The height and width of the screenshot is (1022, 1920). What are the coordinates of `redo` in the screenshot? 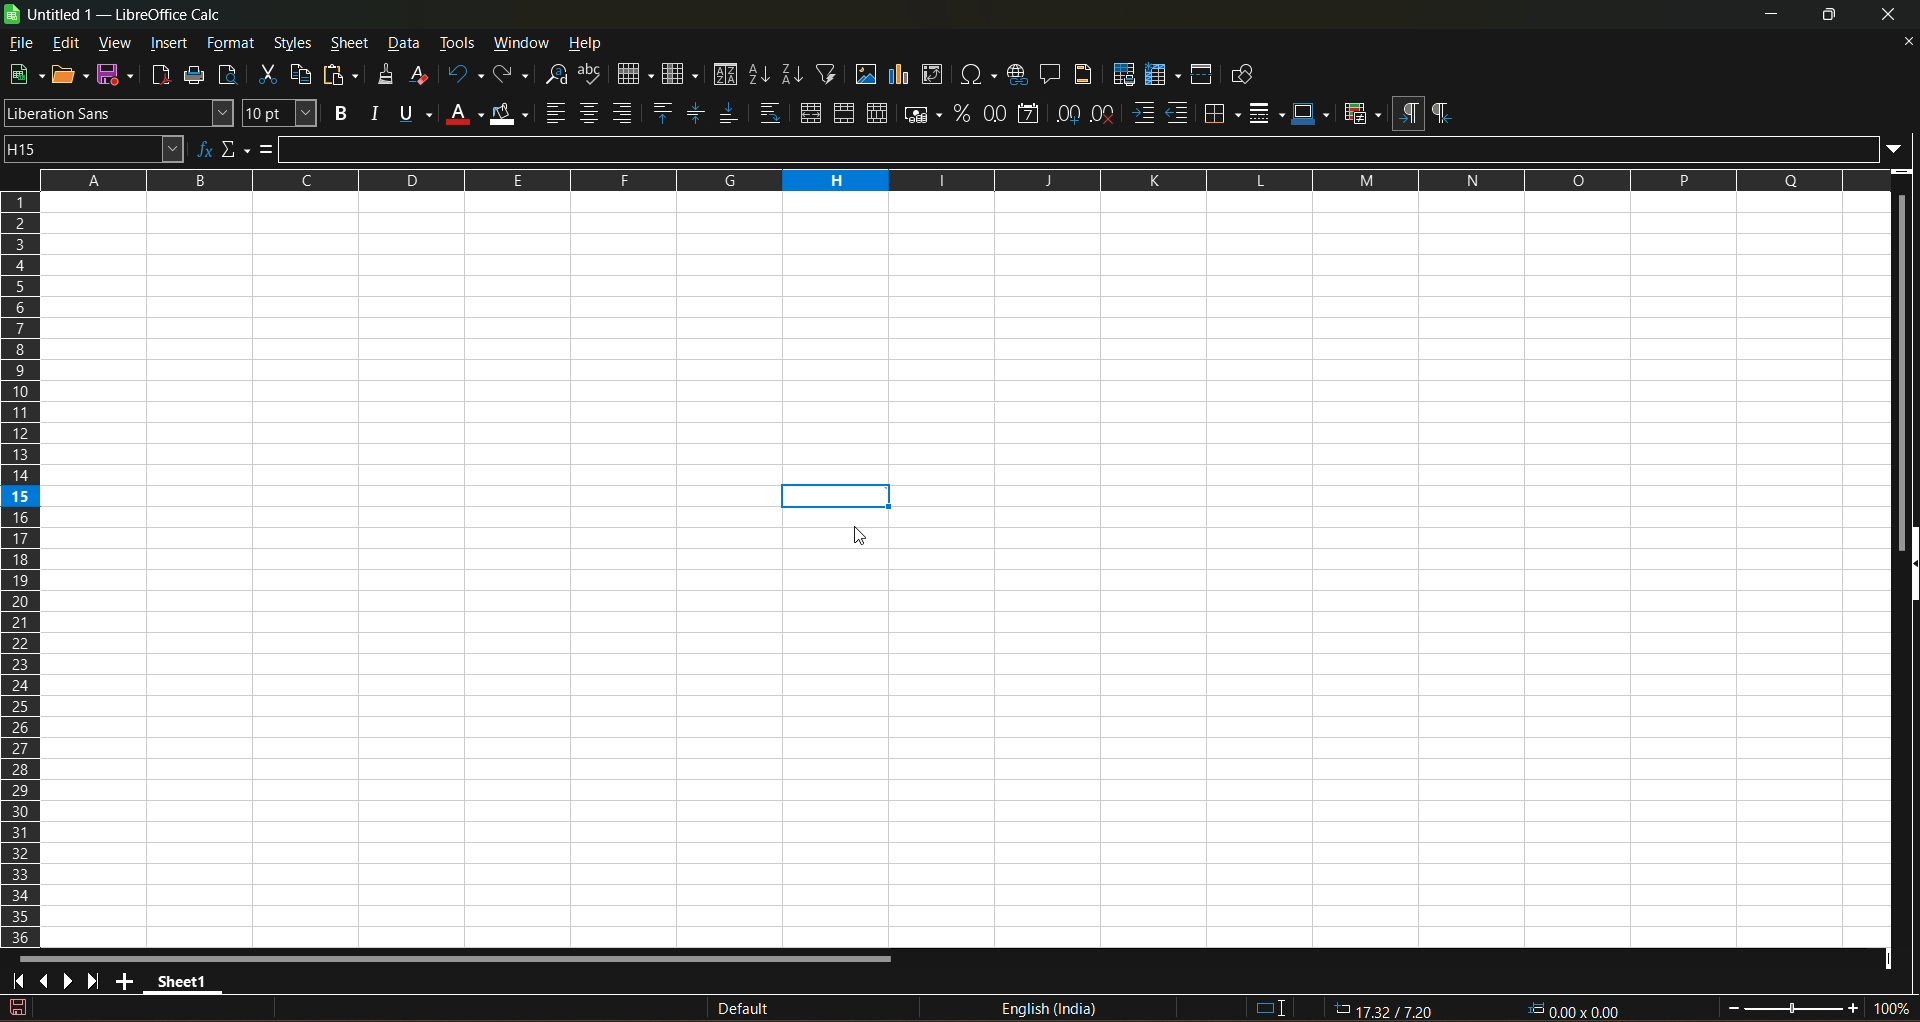 It's located at (513, 76).